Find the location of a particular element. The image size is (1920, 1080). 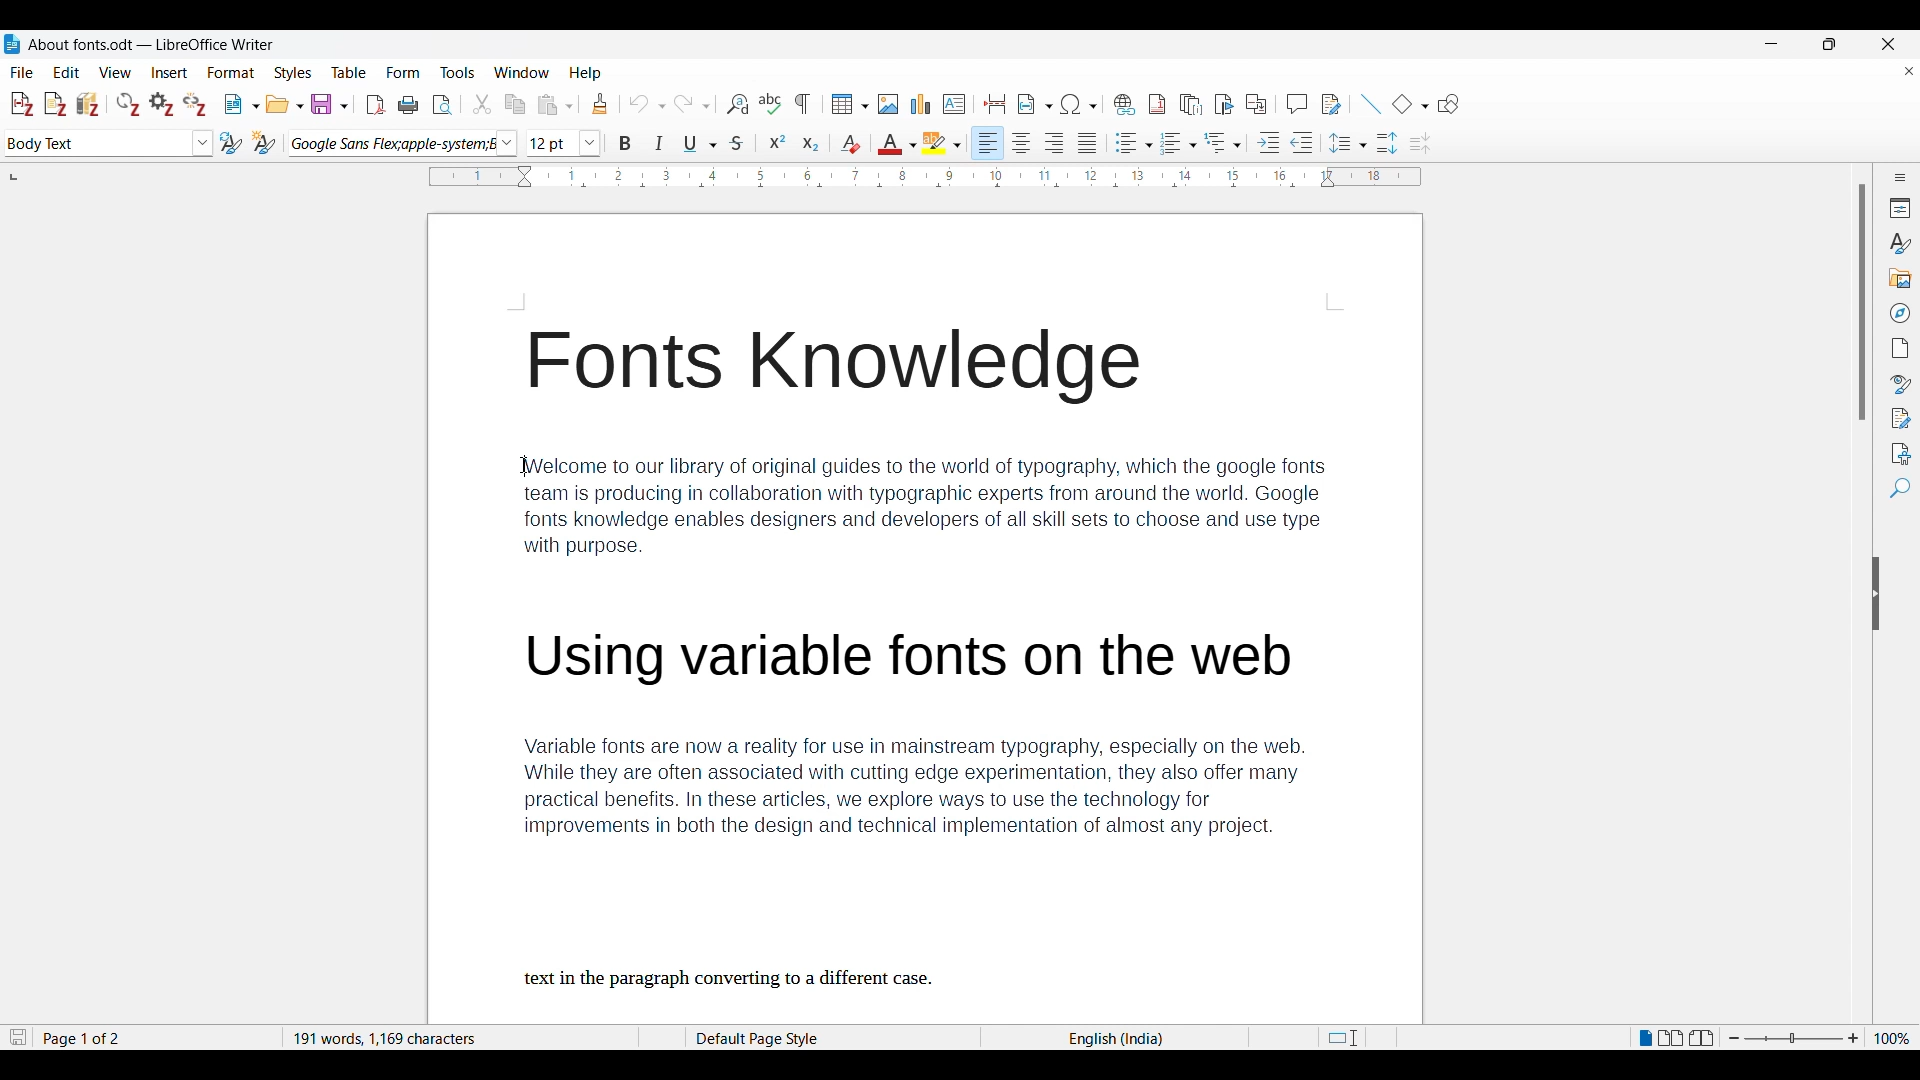

Page is located at coordinates (1900, 348).